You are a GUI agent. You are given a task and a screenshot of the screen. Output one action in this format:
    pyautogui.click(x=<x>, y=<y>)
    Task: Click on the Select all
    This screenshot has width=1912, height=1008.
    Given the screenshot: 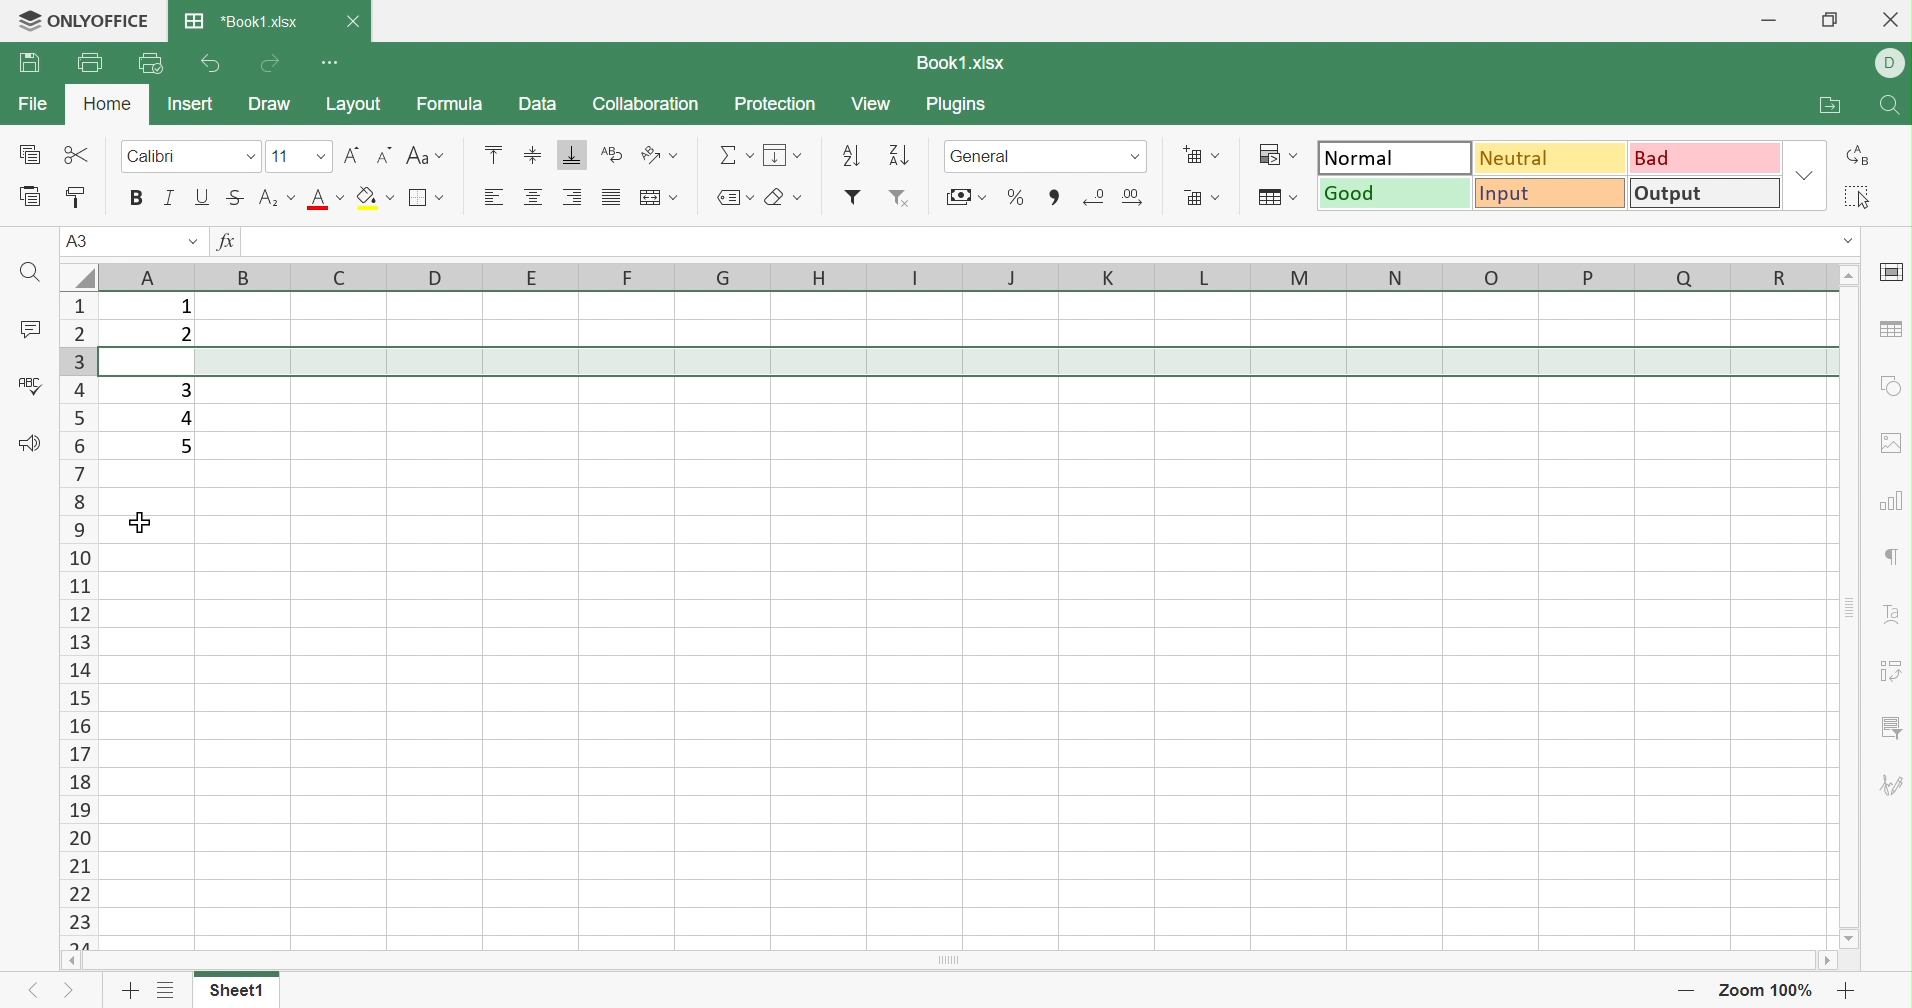 What is the action you would take?
    pyautogui.click(x=1854, y=198)
    